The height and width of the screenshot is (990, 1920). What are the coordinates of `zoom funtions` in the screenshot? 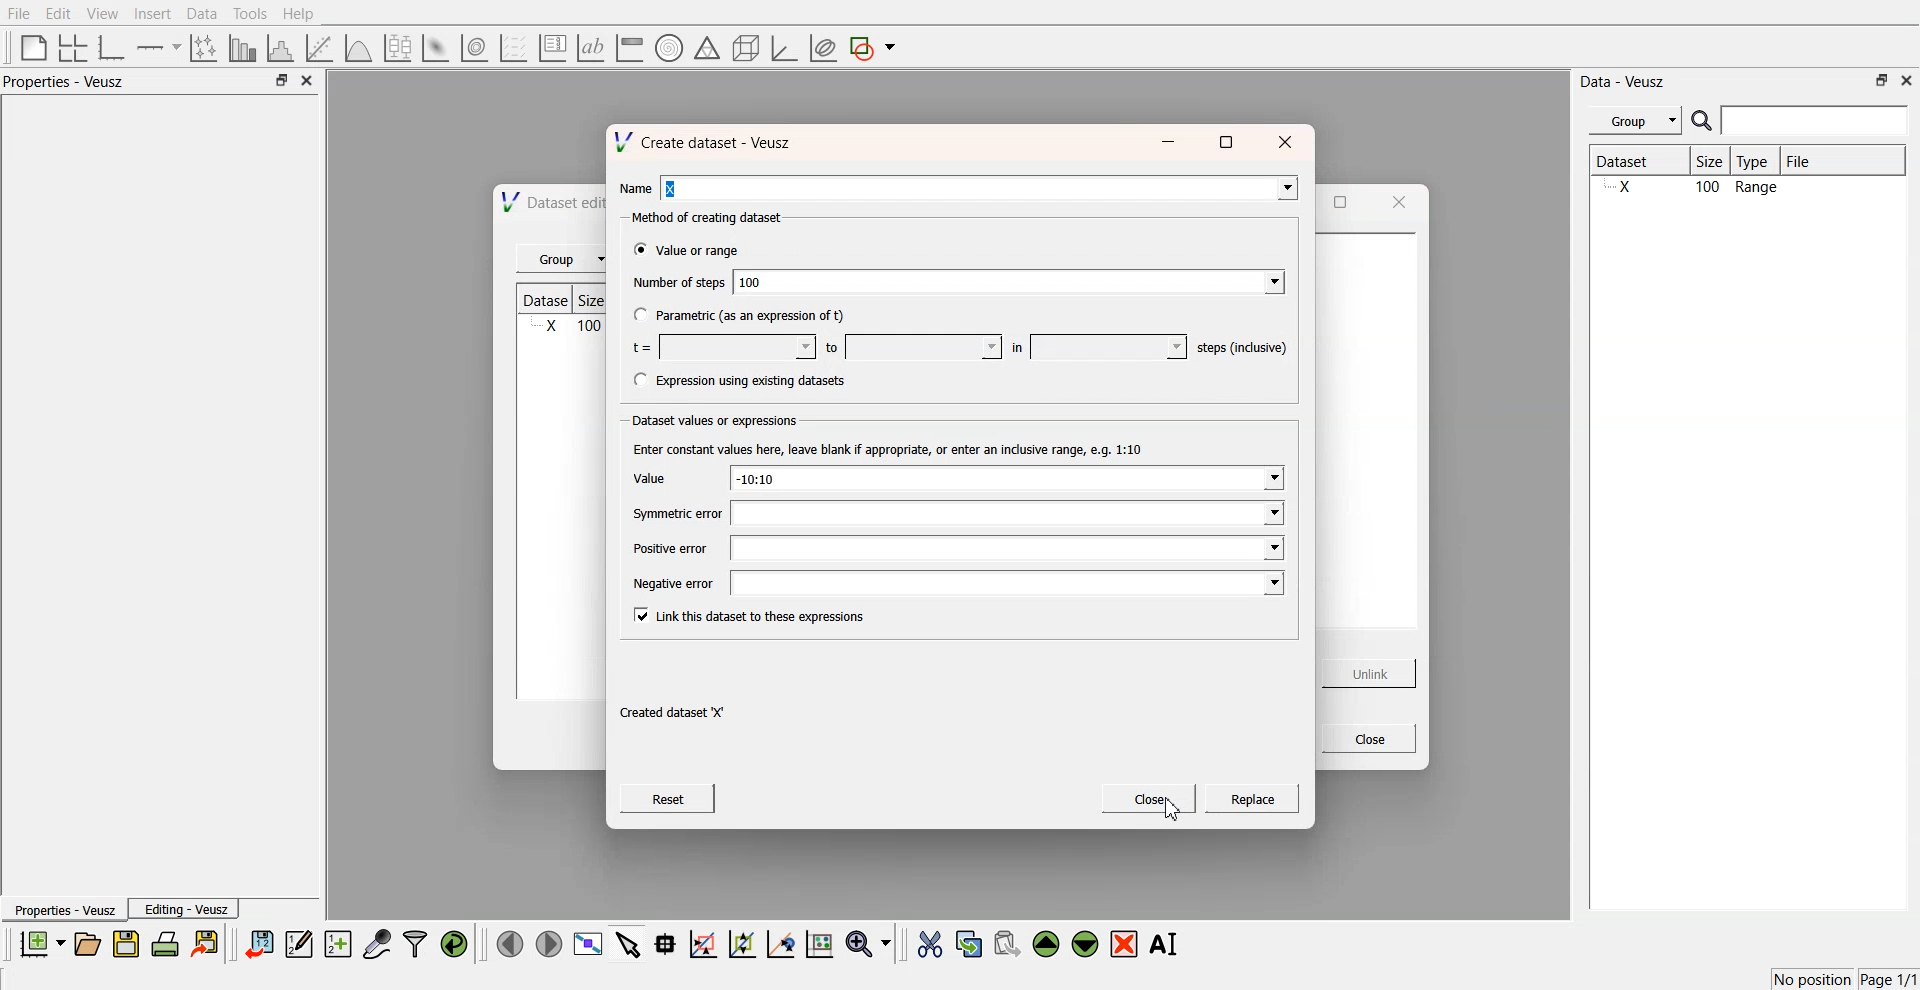 It's located at (868, 945).